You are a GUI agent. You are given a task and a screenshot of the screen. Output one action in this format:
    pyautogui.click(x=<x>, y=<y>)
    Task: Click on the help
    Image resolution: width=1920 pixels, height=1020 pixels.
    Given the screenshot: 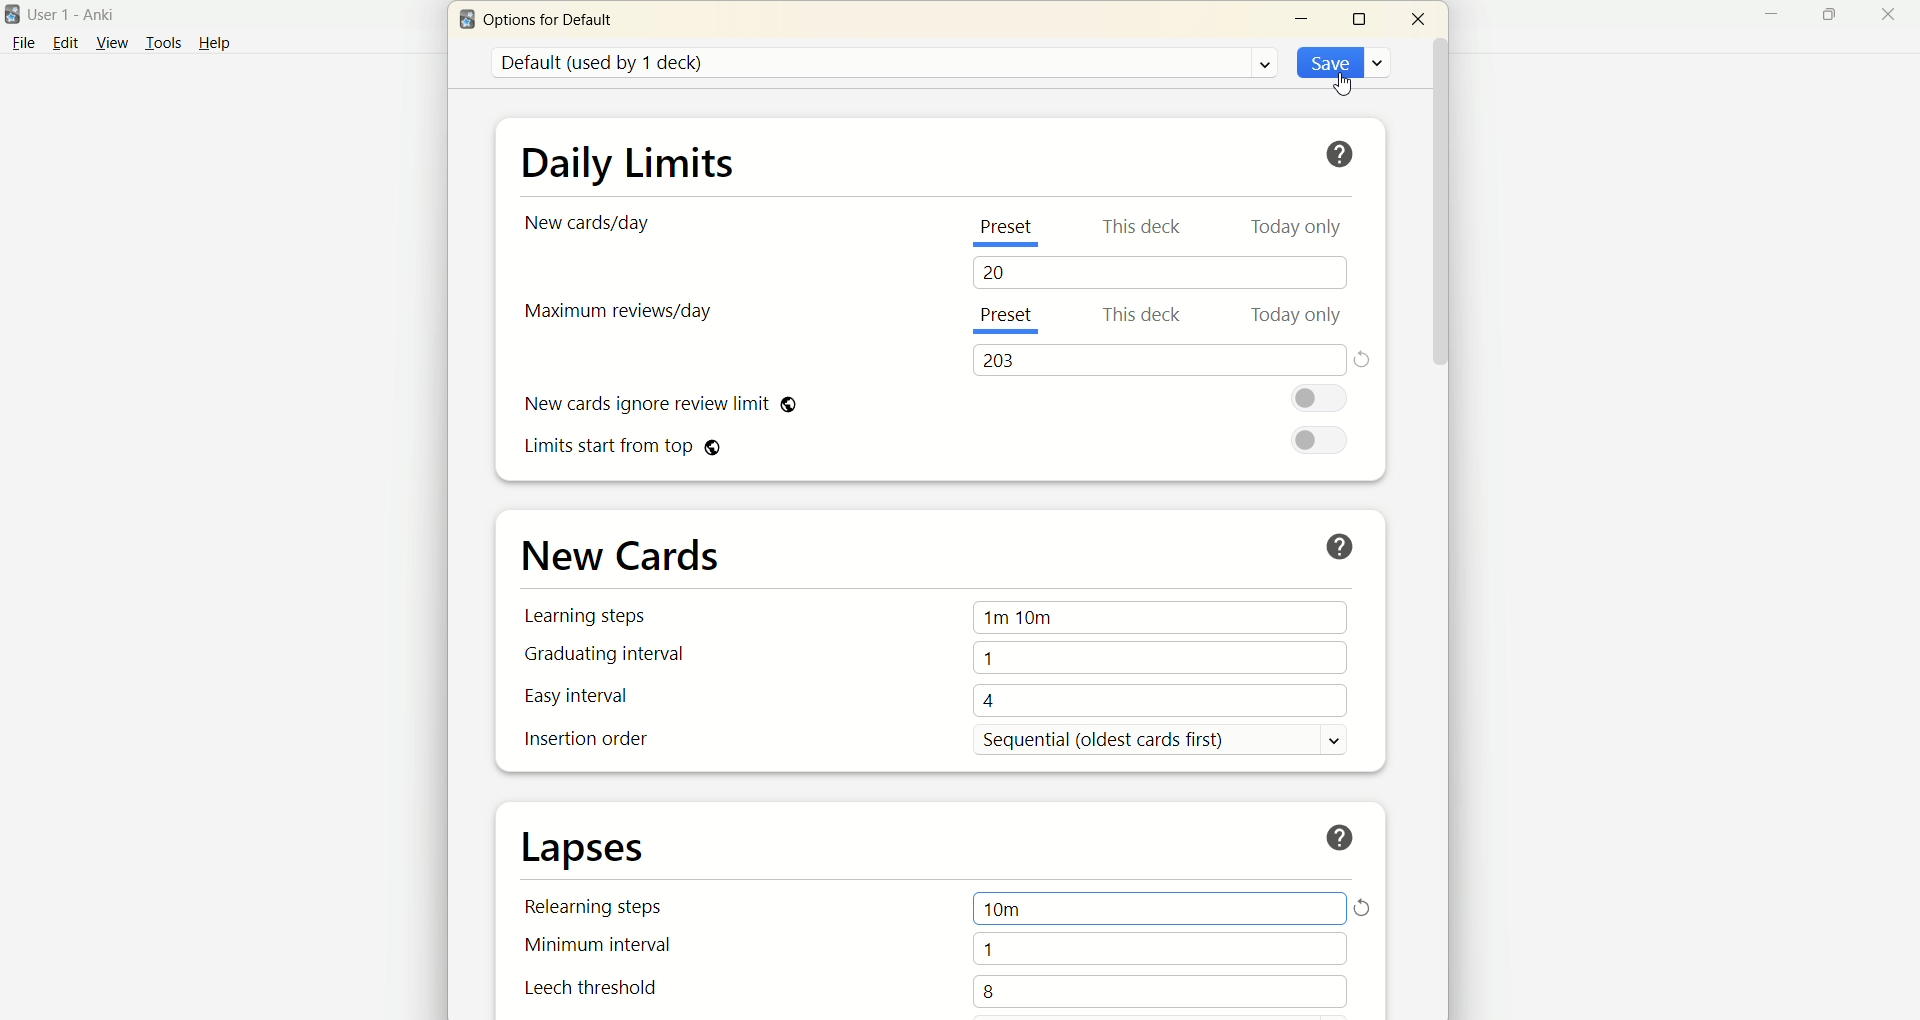 What is the action you would take?
    pyautogui.click(x=1343, y=837)
    